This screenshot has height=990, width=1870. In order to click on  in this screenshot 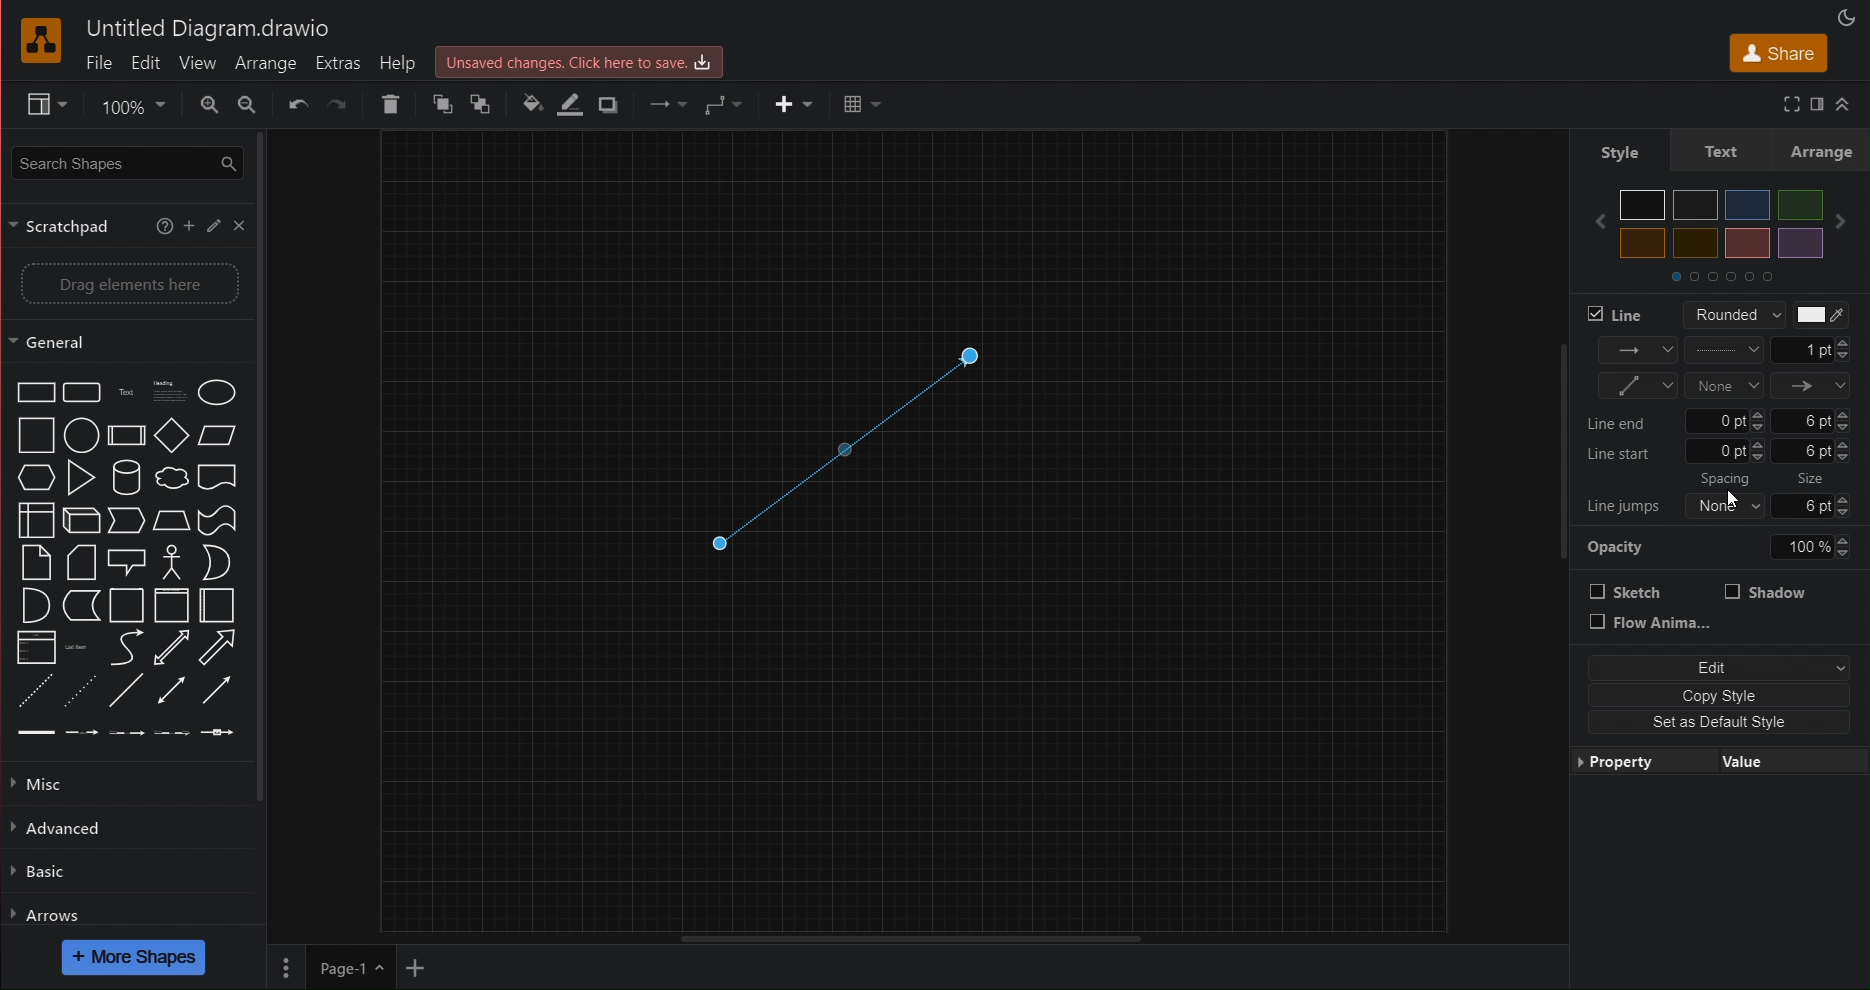, I will do `click(1784, 102)`.